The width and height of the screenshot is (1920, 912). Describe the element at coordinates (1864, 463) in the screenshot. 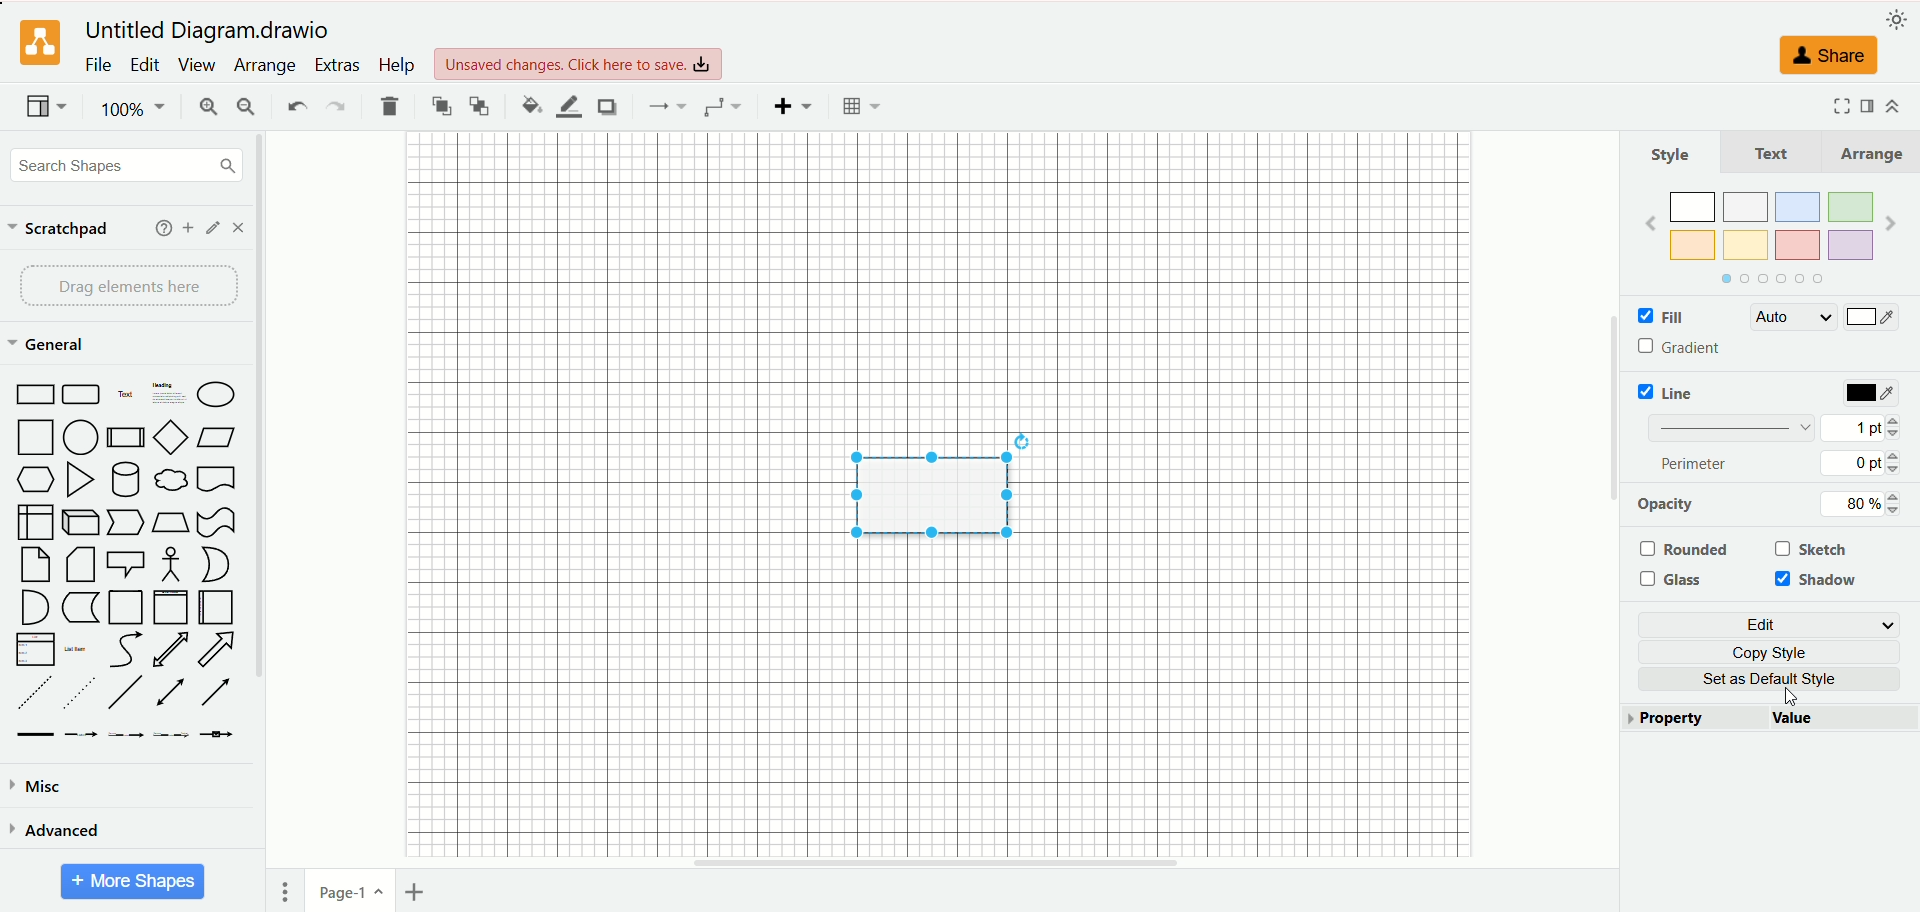

I see `0 pt` at that location.